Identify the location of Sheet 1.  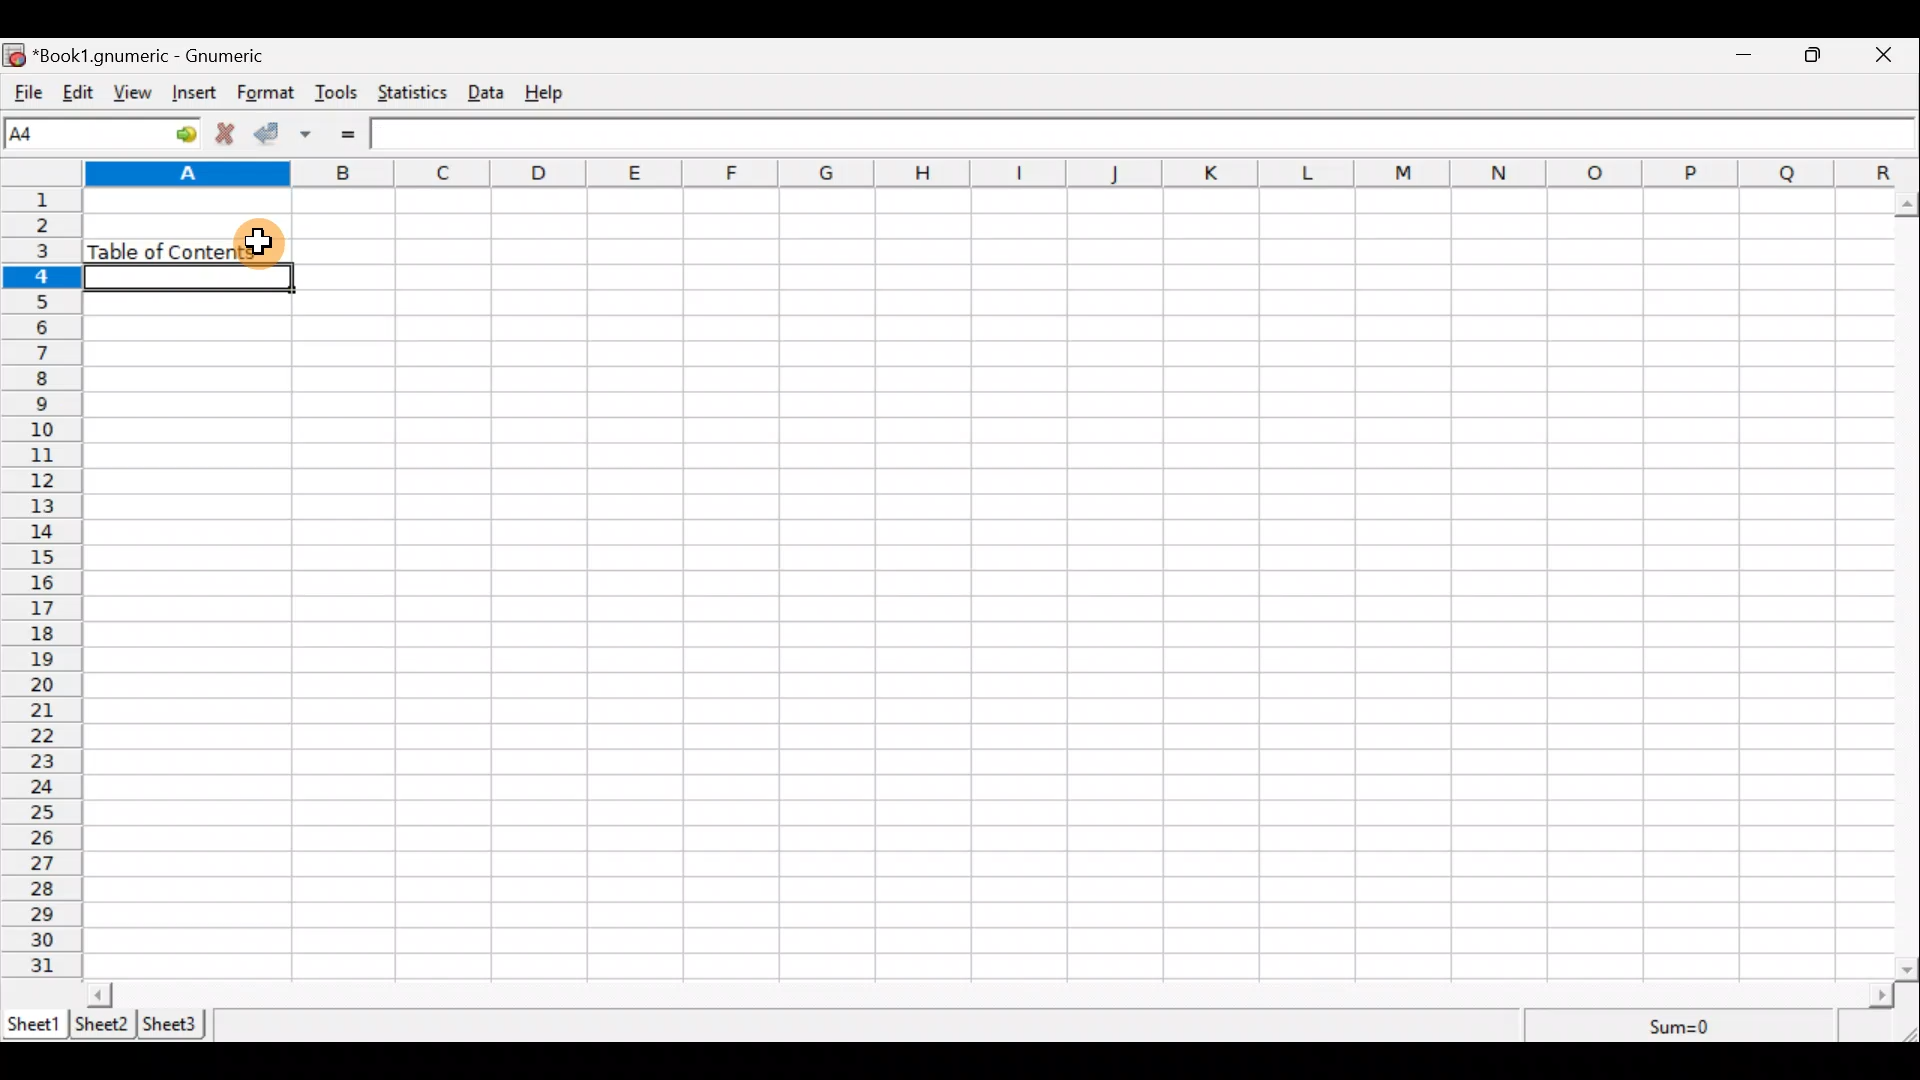
(34, 1022).